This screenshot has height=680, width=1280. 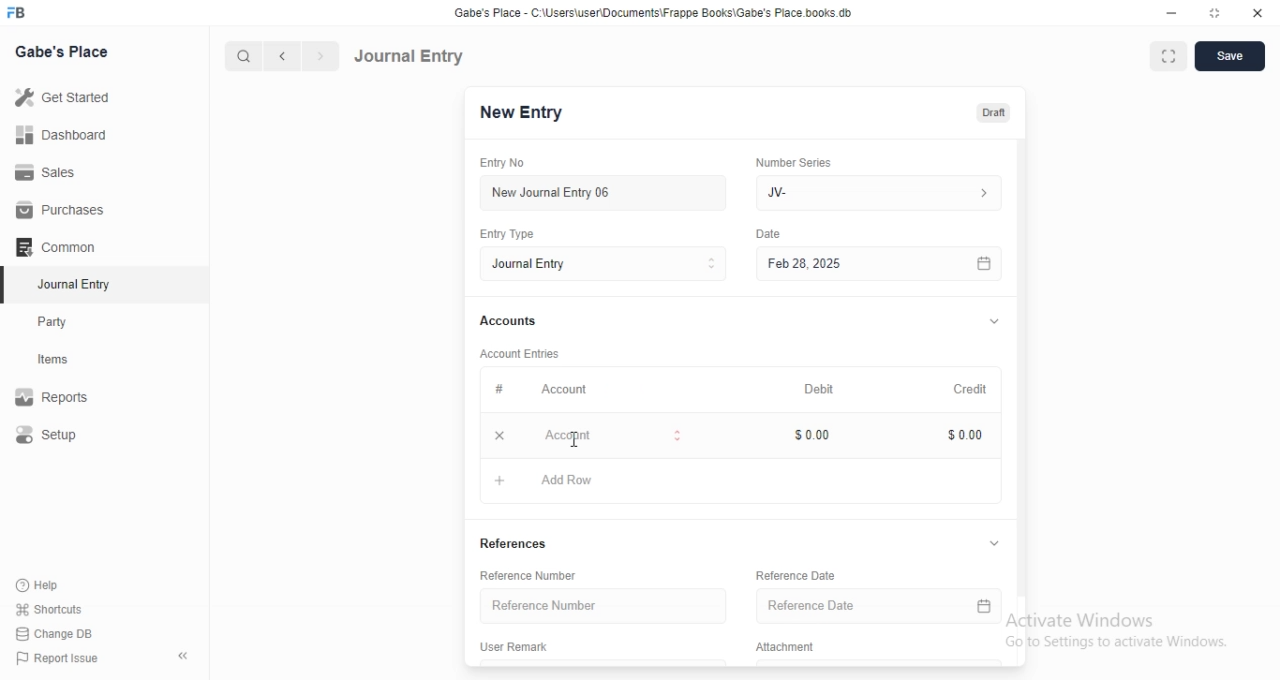 I want to click on close, so click(x=498, y=436).